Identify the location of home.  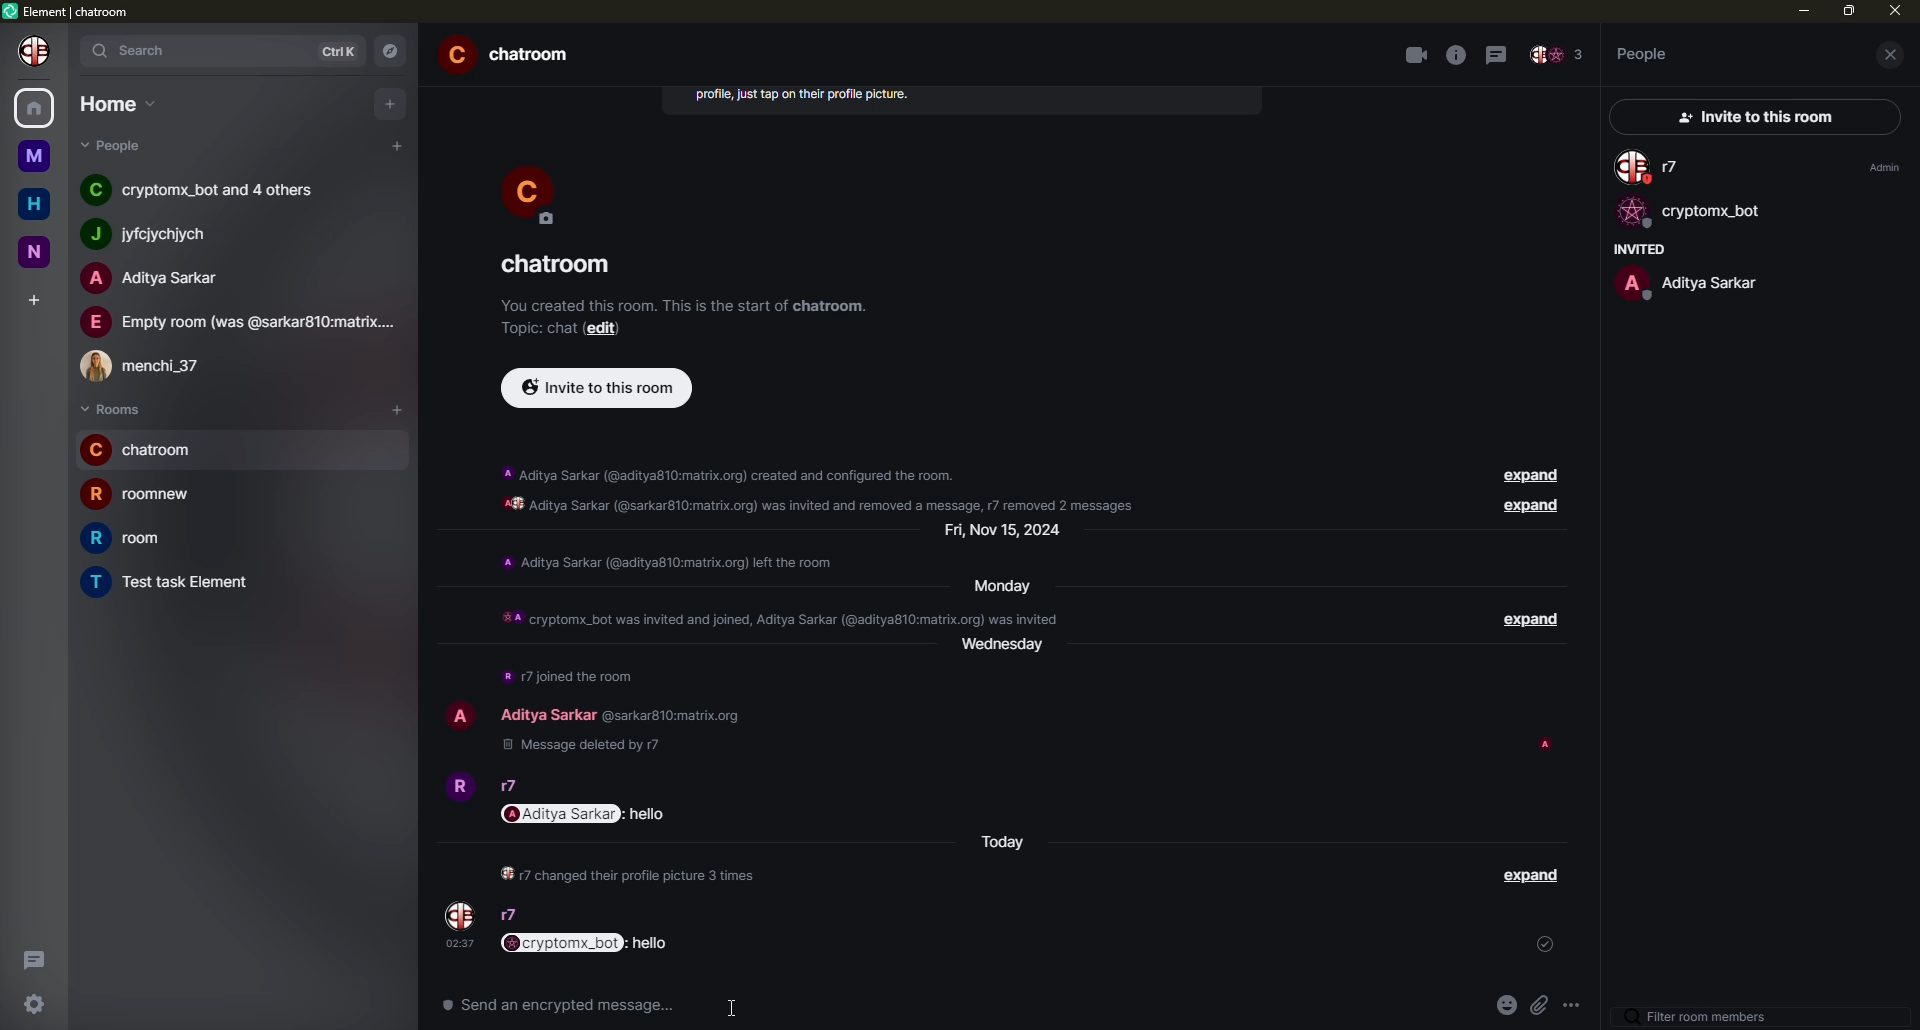
(36, 105).